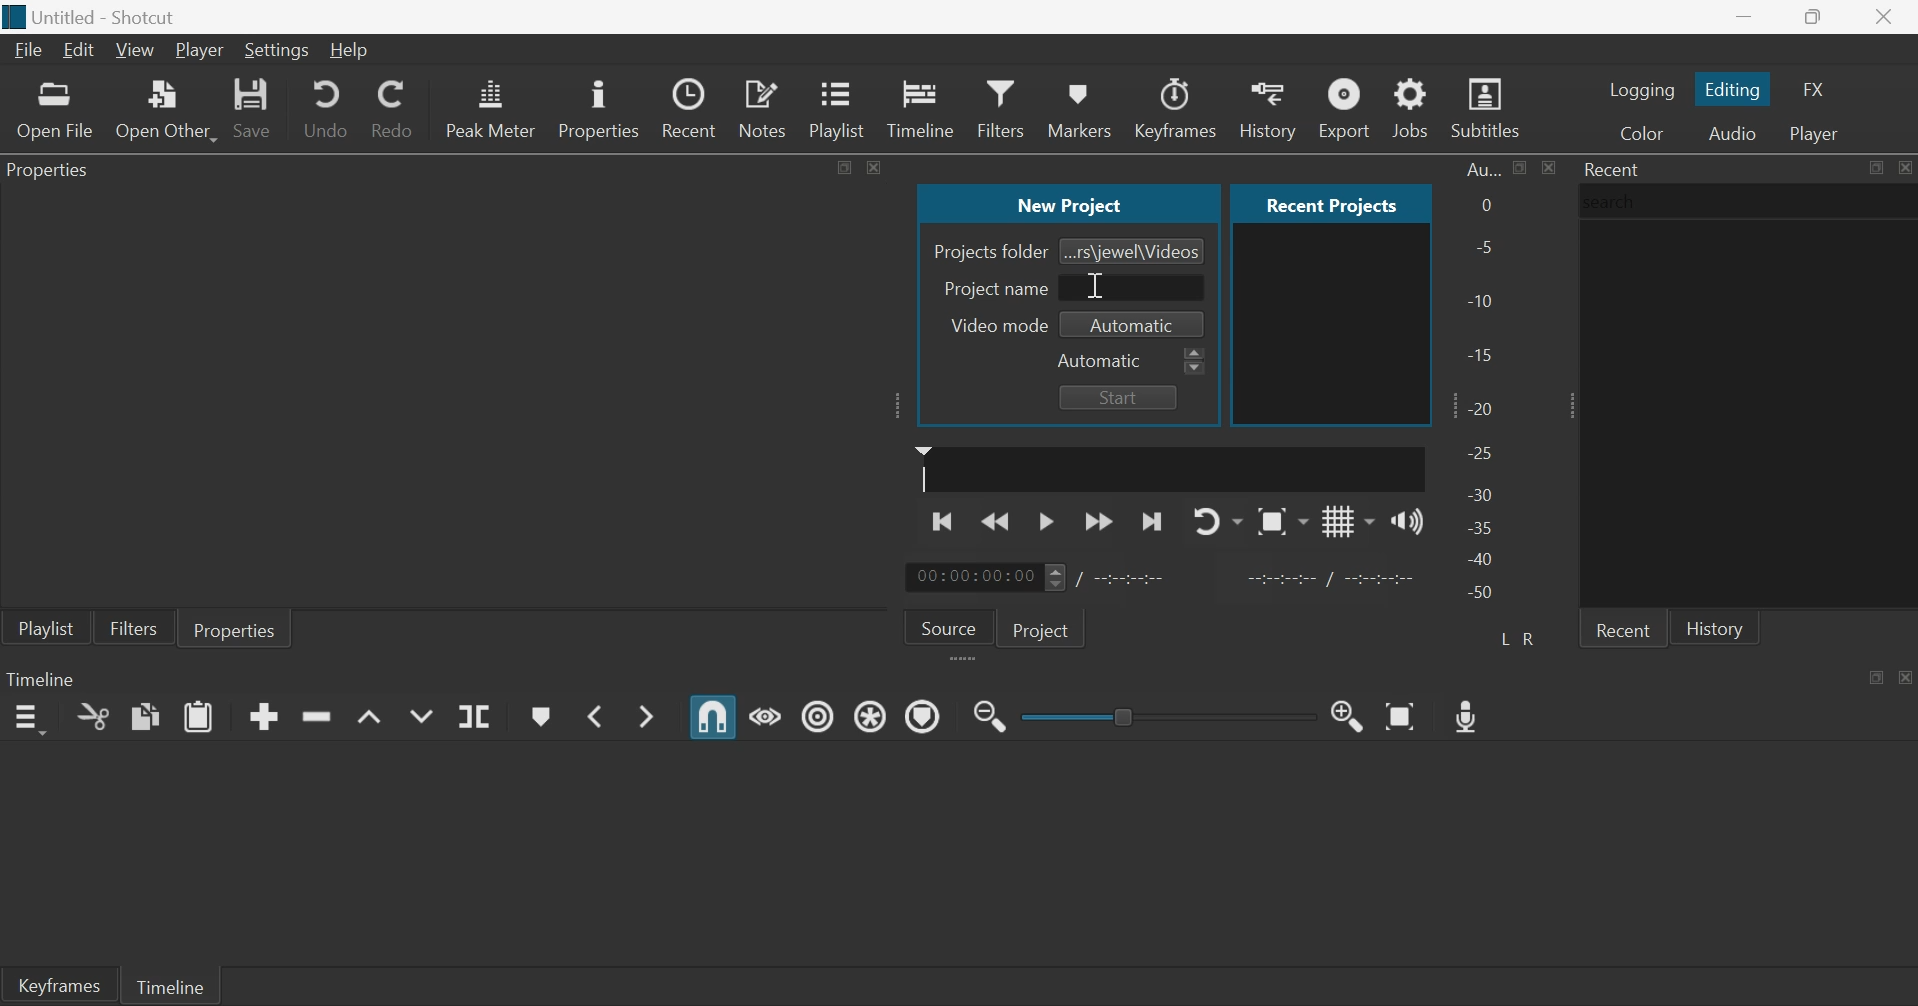  I want to click on New Project, so click(1070, 202).